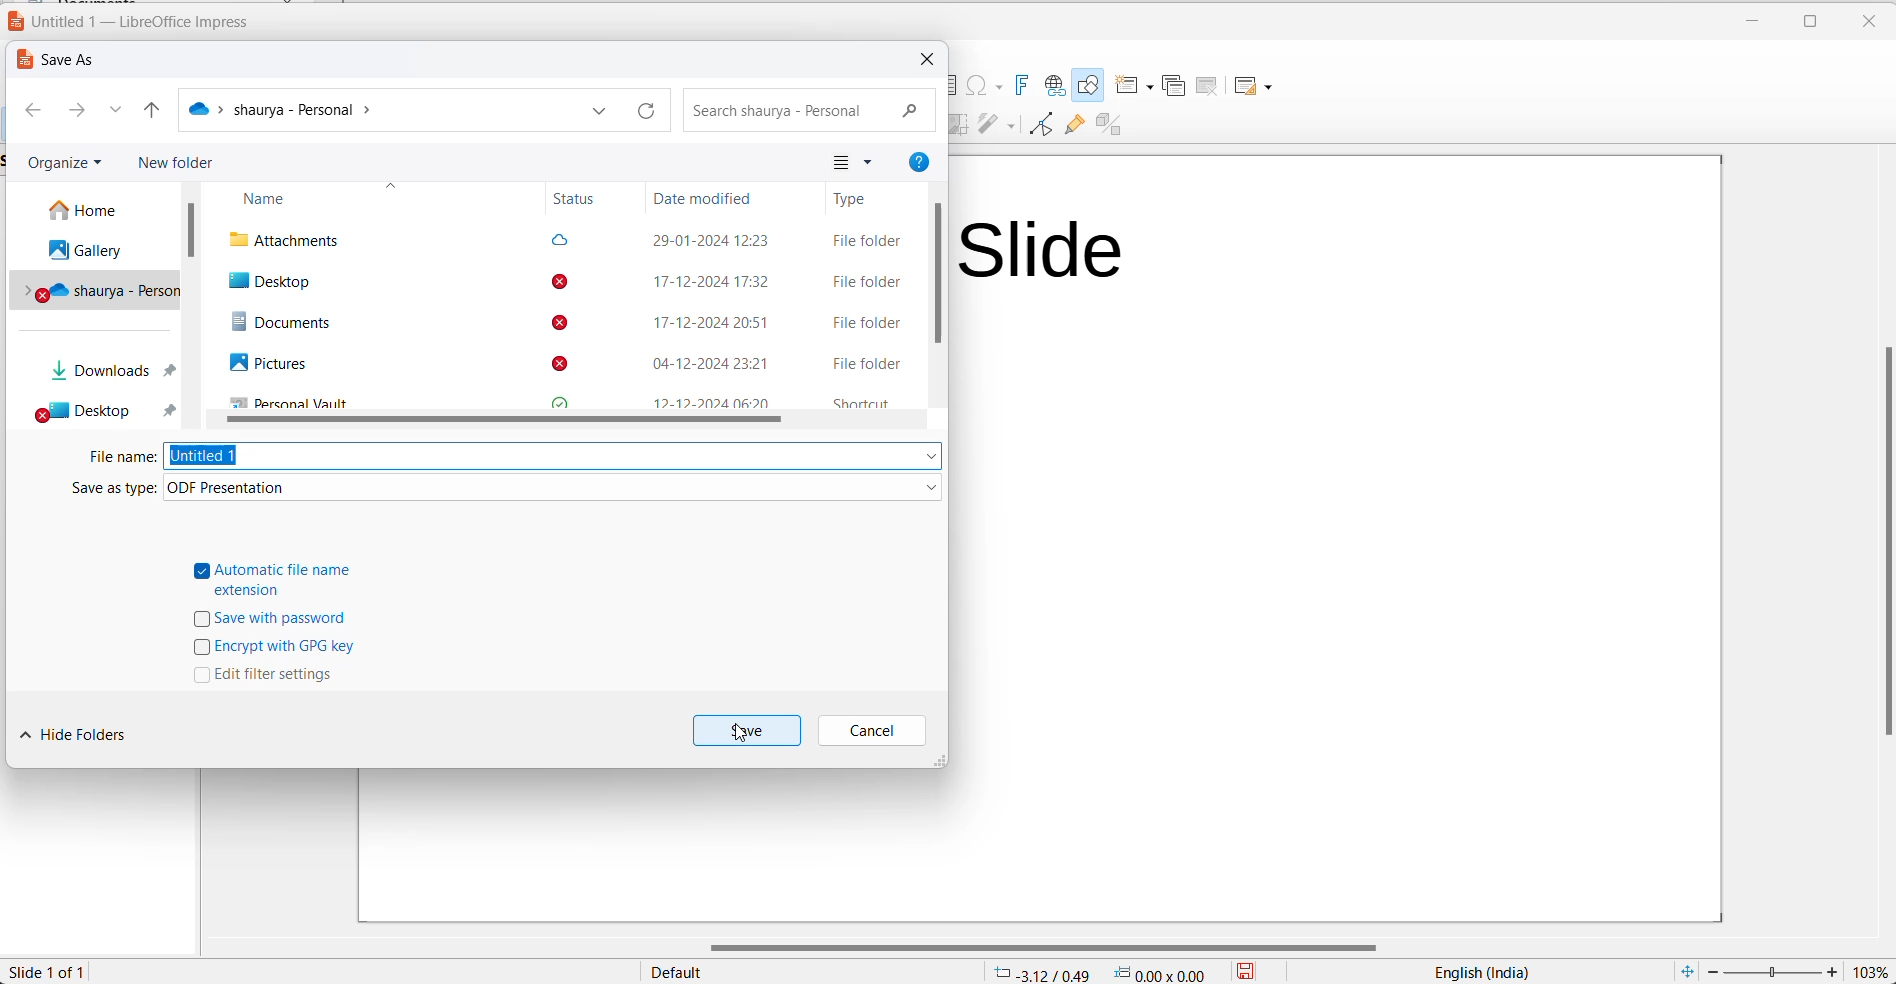  What do you see at coordinates (863, 363) in the screenshot?
I see `File folder` at bounding box center [863, 363].